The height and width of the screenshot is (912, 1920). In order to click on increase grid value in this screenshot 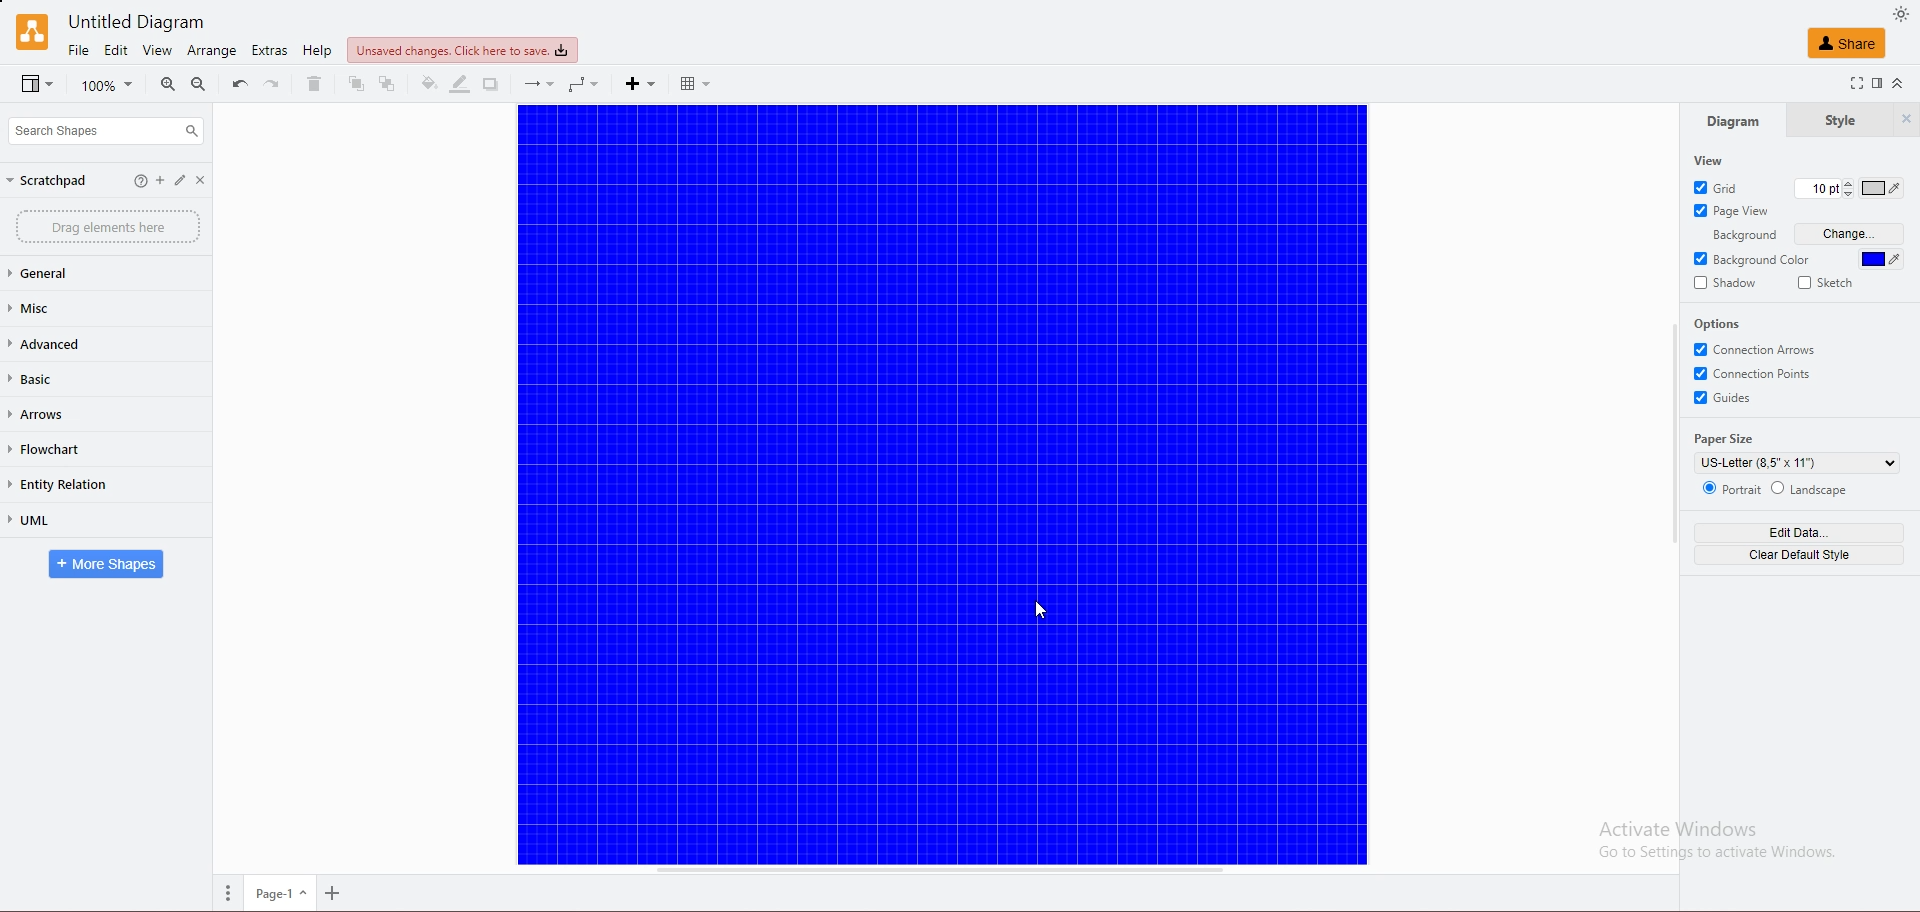, I will do `click(1847, 181)`.